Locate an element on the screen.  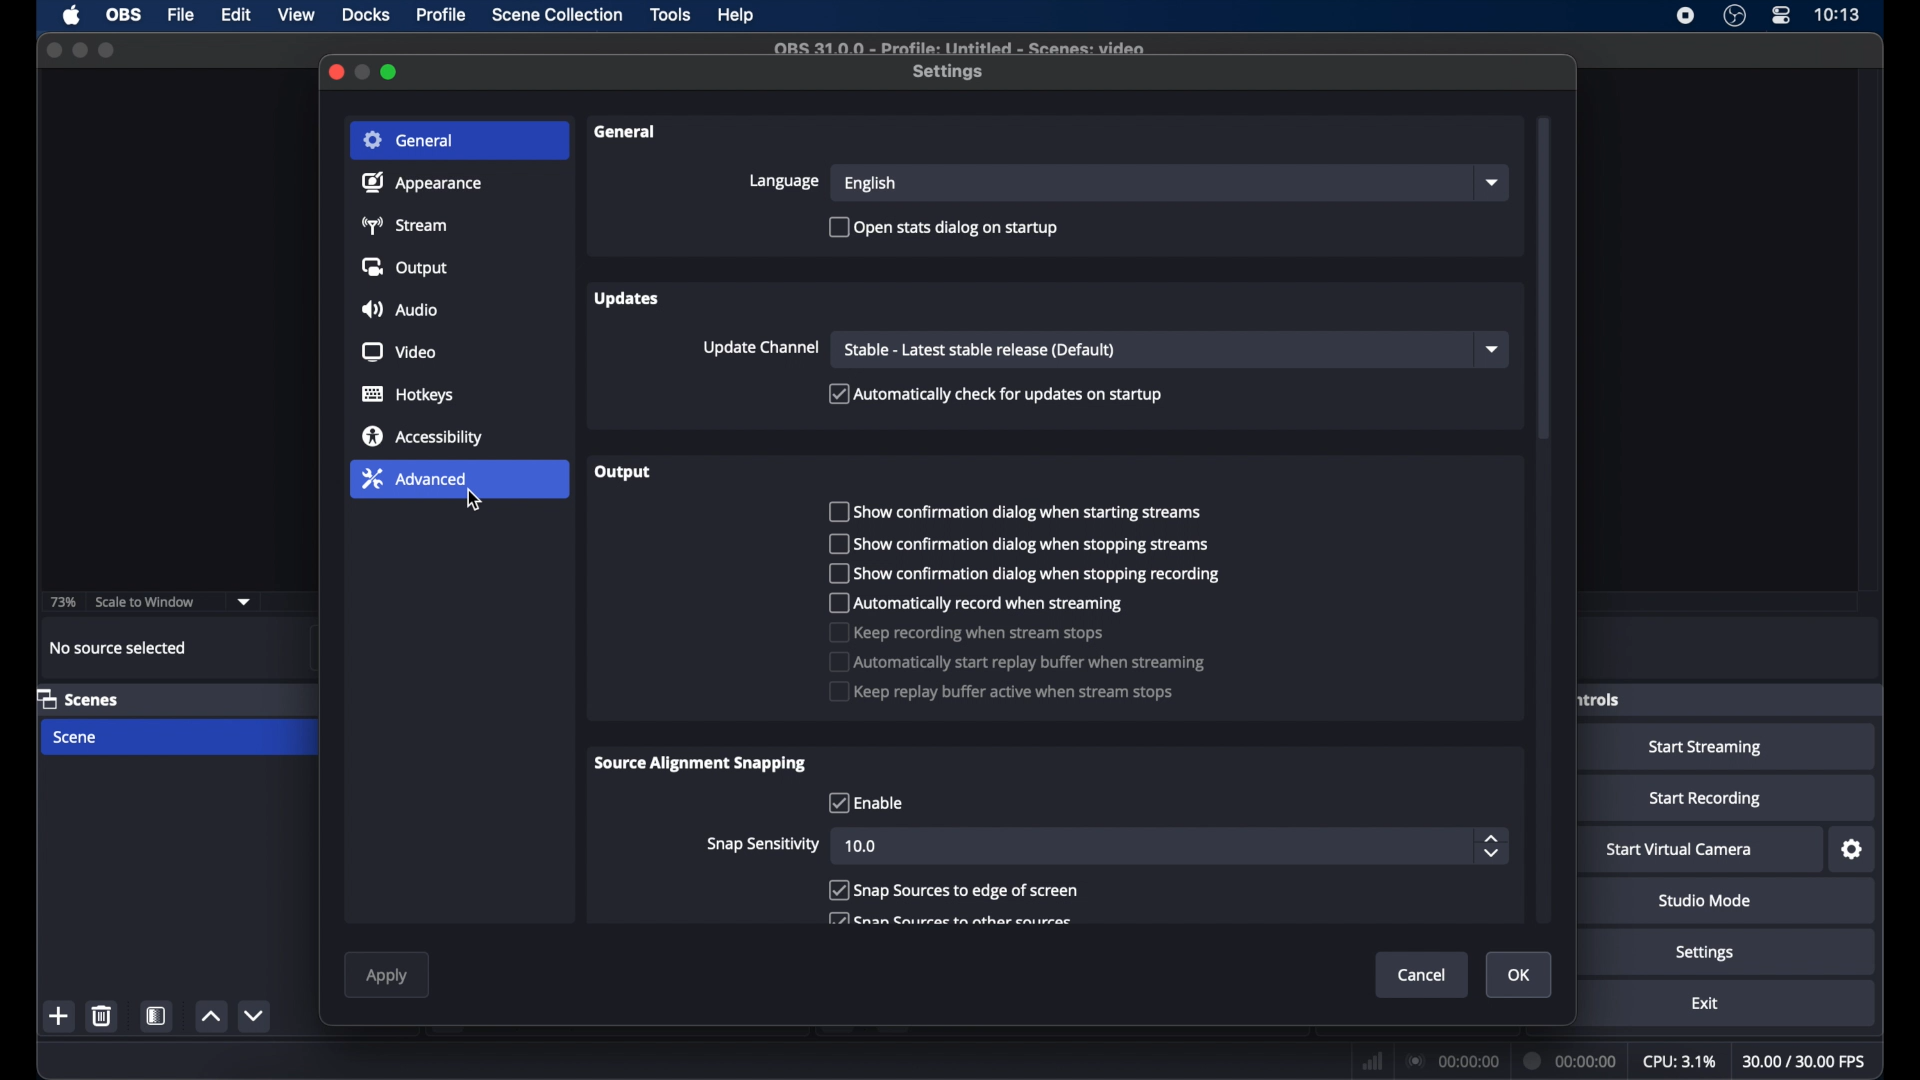
Stable - Latest stable release (Default) is located at coordinates (983, 349).